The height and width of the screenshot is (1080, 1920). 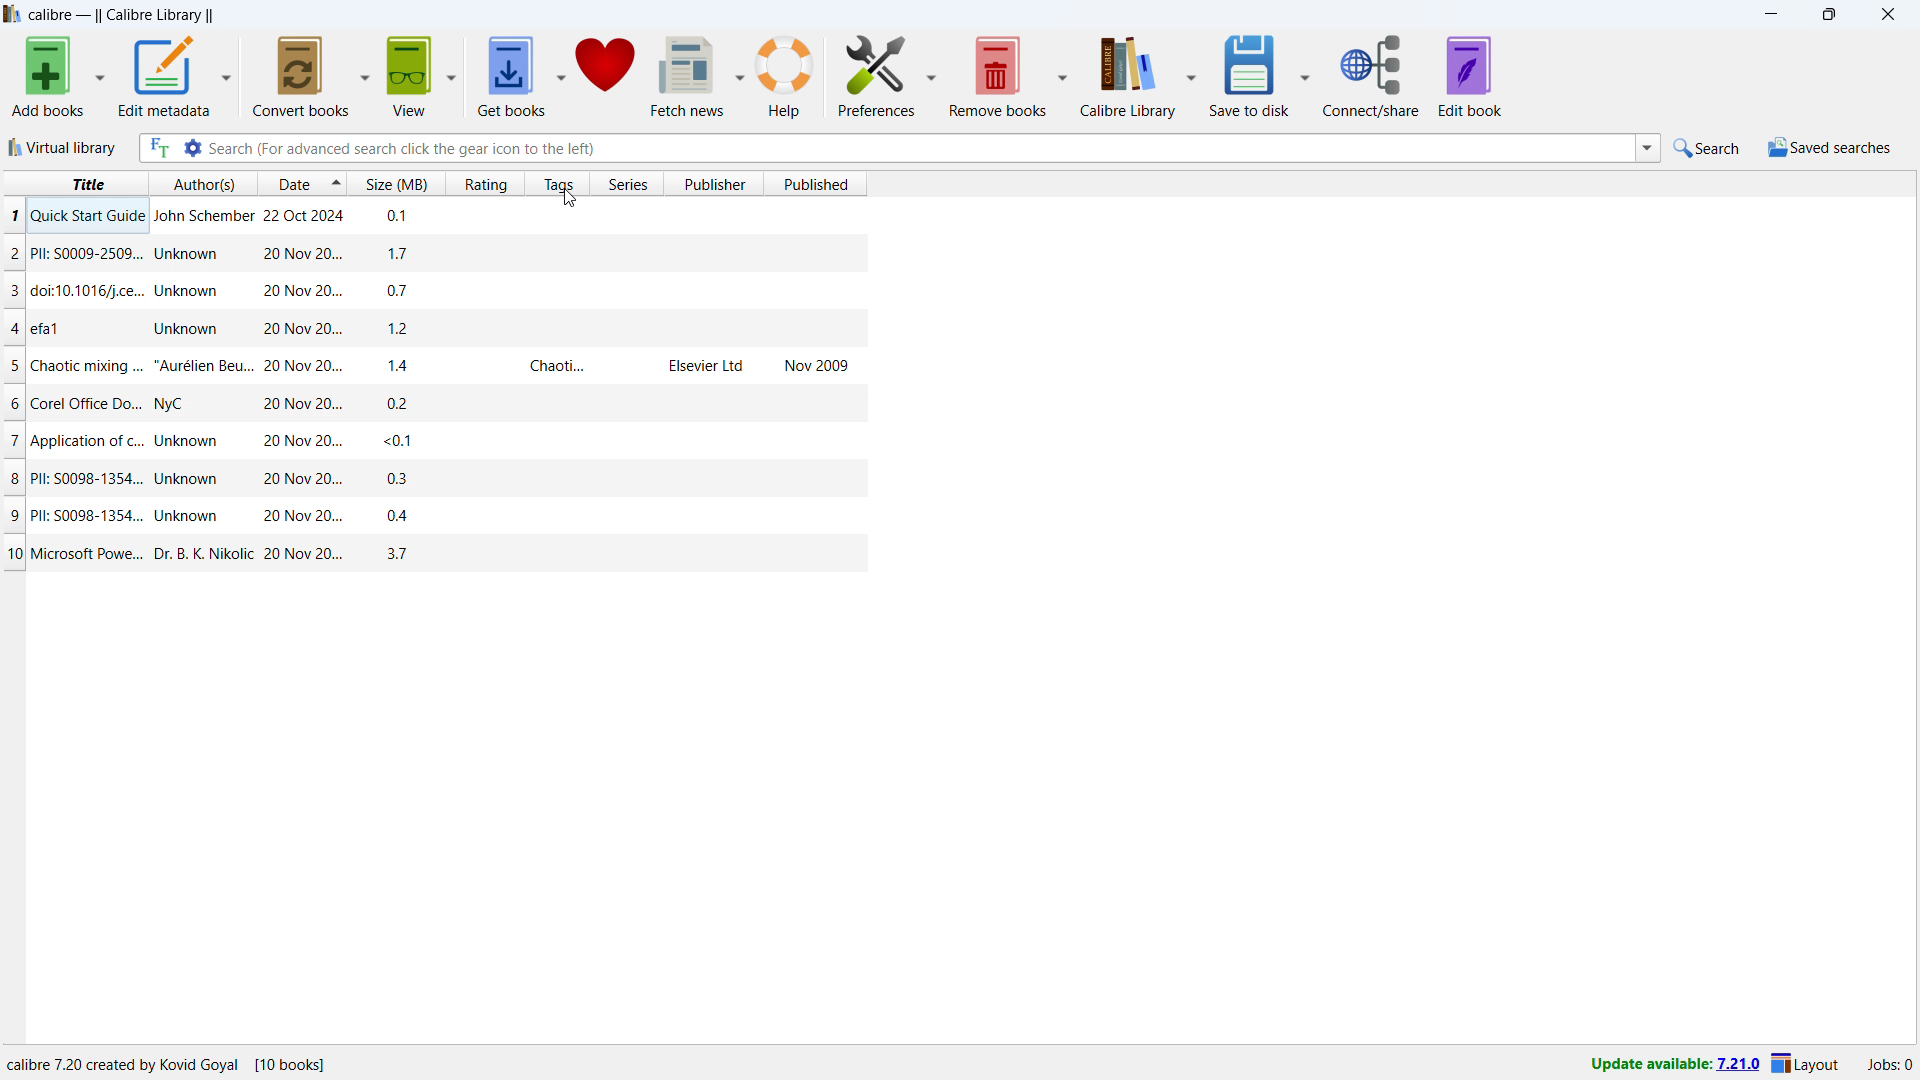 What do you see at coordinates (226, 76) in the screenshot?
I see `edit metadata options` at bounding box center [226, 76].